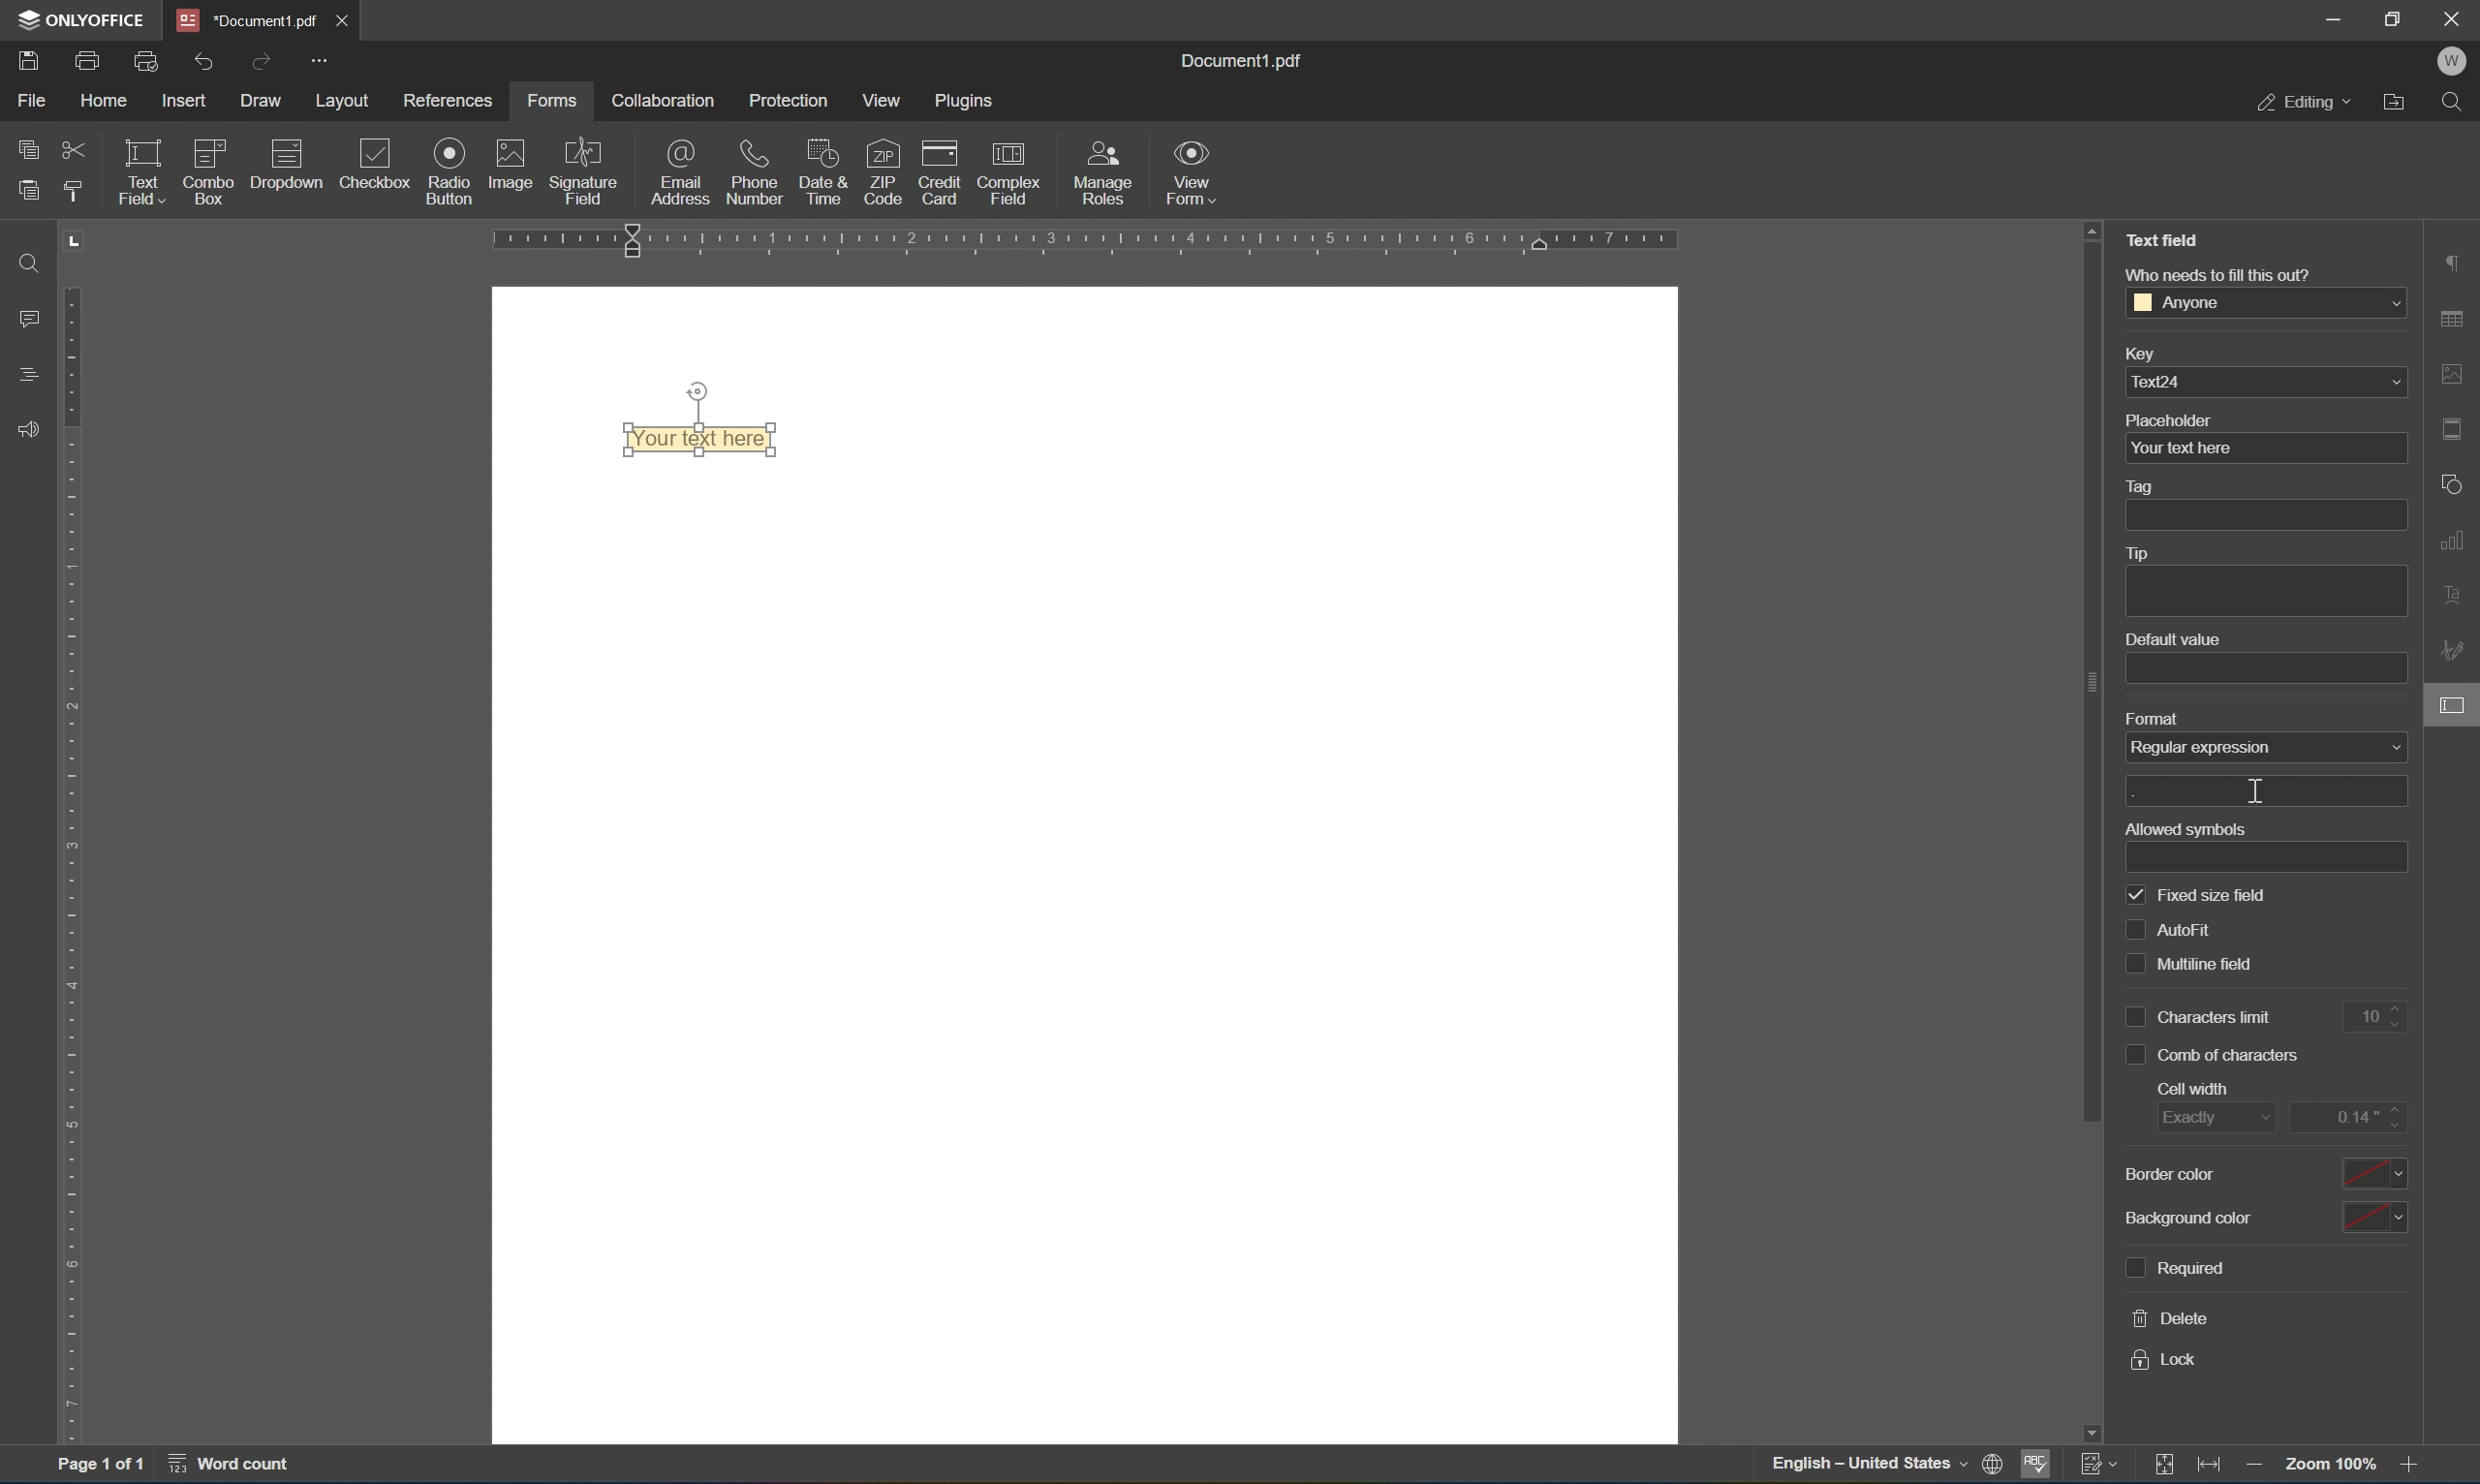 The height and width of the screenshot is (1484, 2480). Describe the element at coordinates (75, 152) in the screenshot. I see `cut` at that location.